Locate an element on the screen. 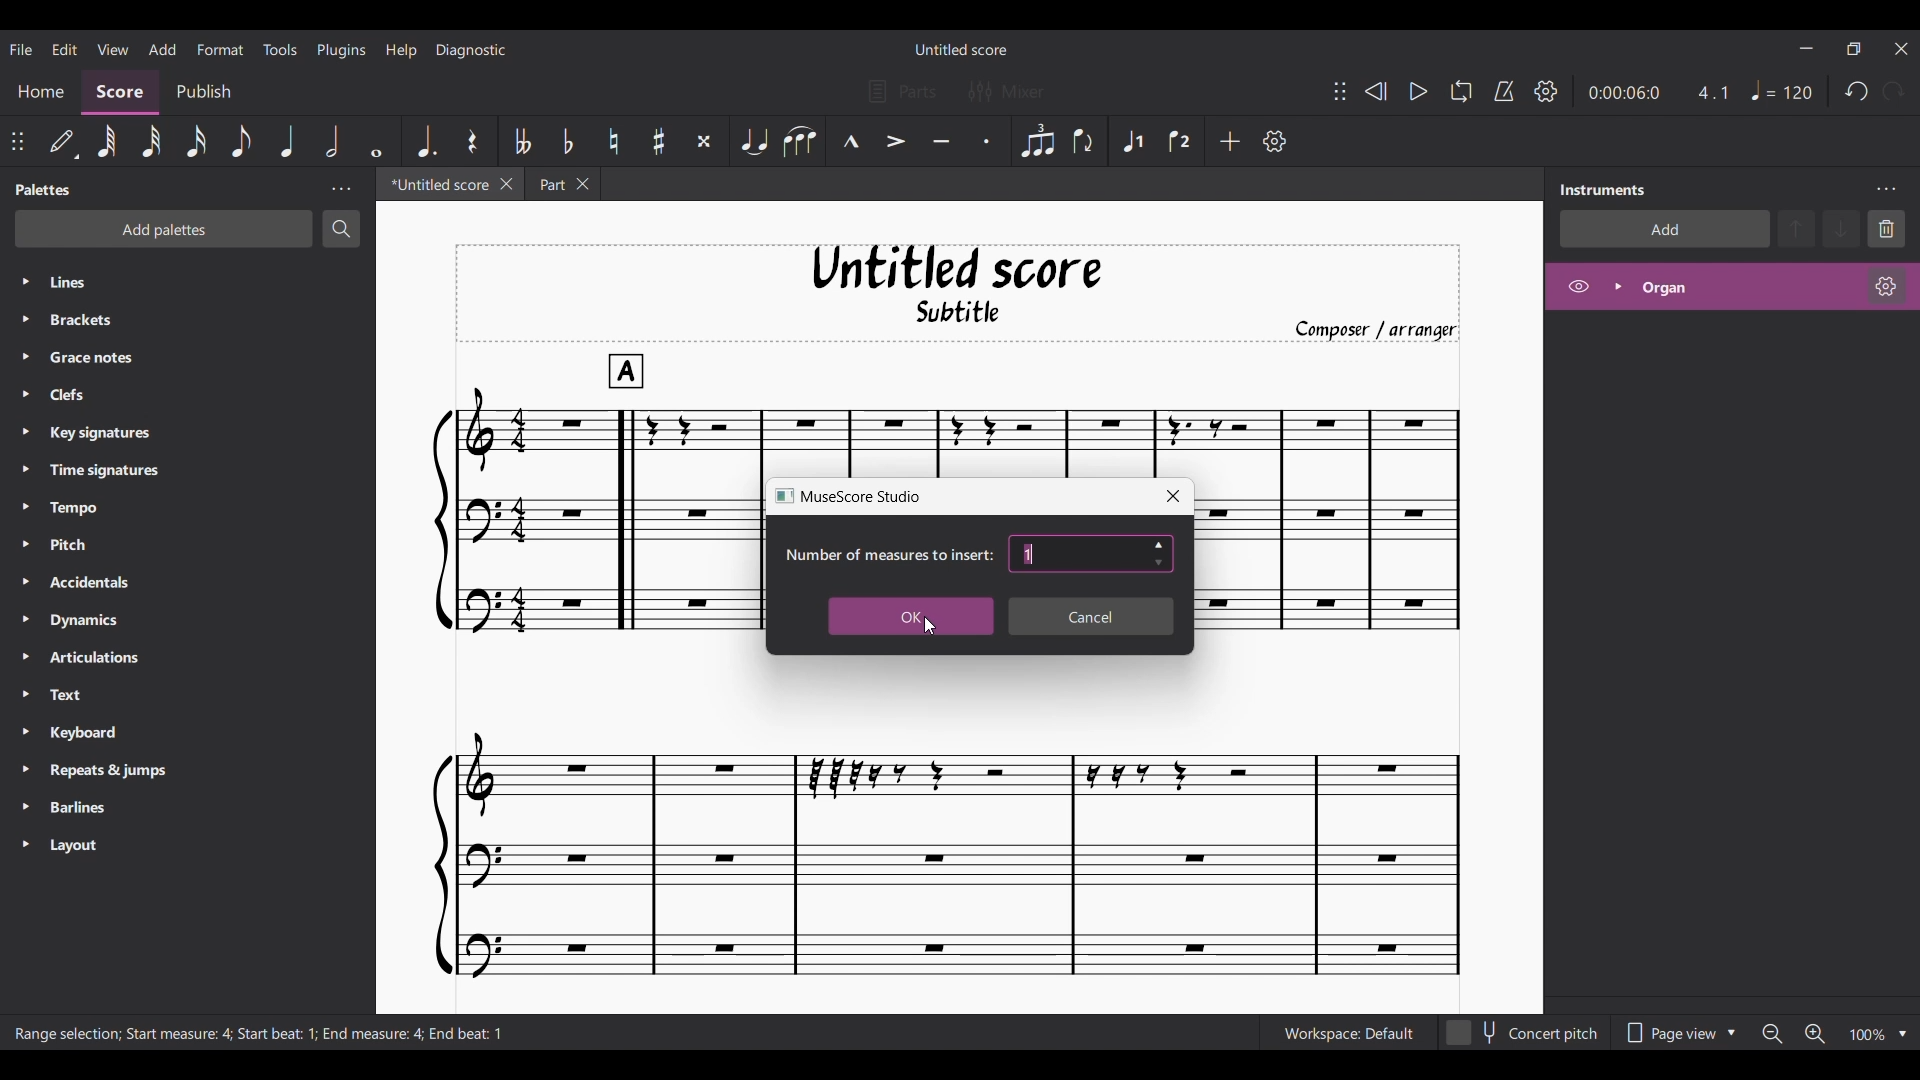 This screenshot has width=1920, height=1080. Edit menu is located at coordinates (64, 47).